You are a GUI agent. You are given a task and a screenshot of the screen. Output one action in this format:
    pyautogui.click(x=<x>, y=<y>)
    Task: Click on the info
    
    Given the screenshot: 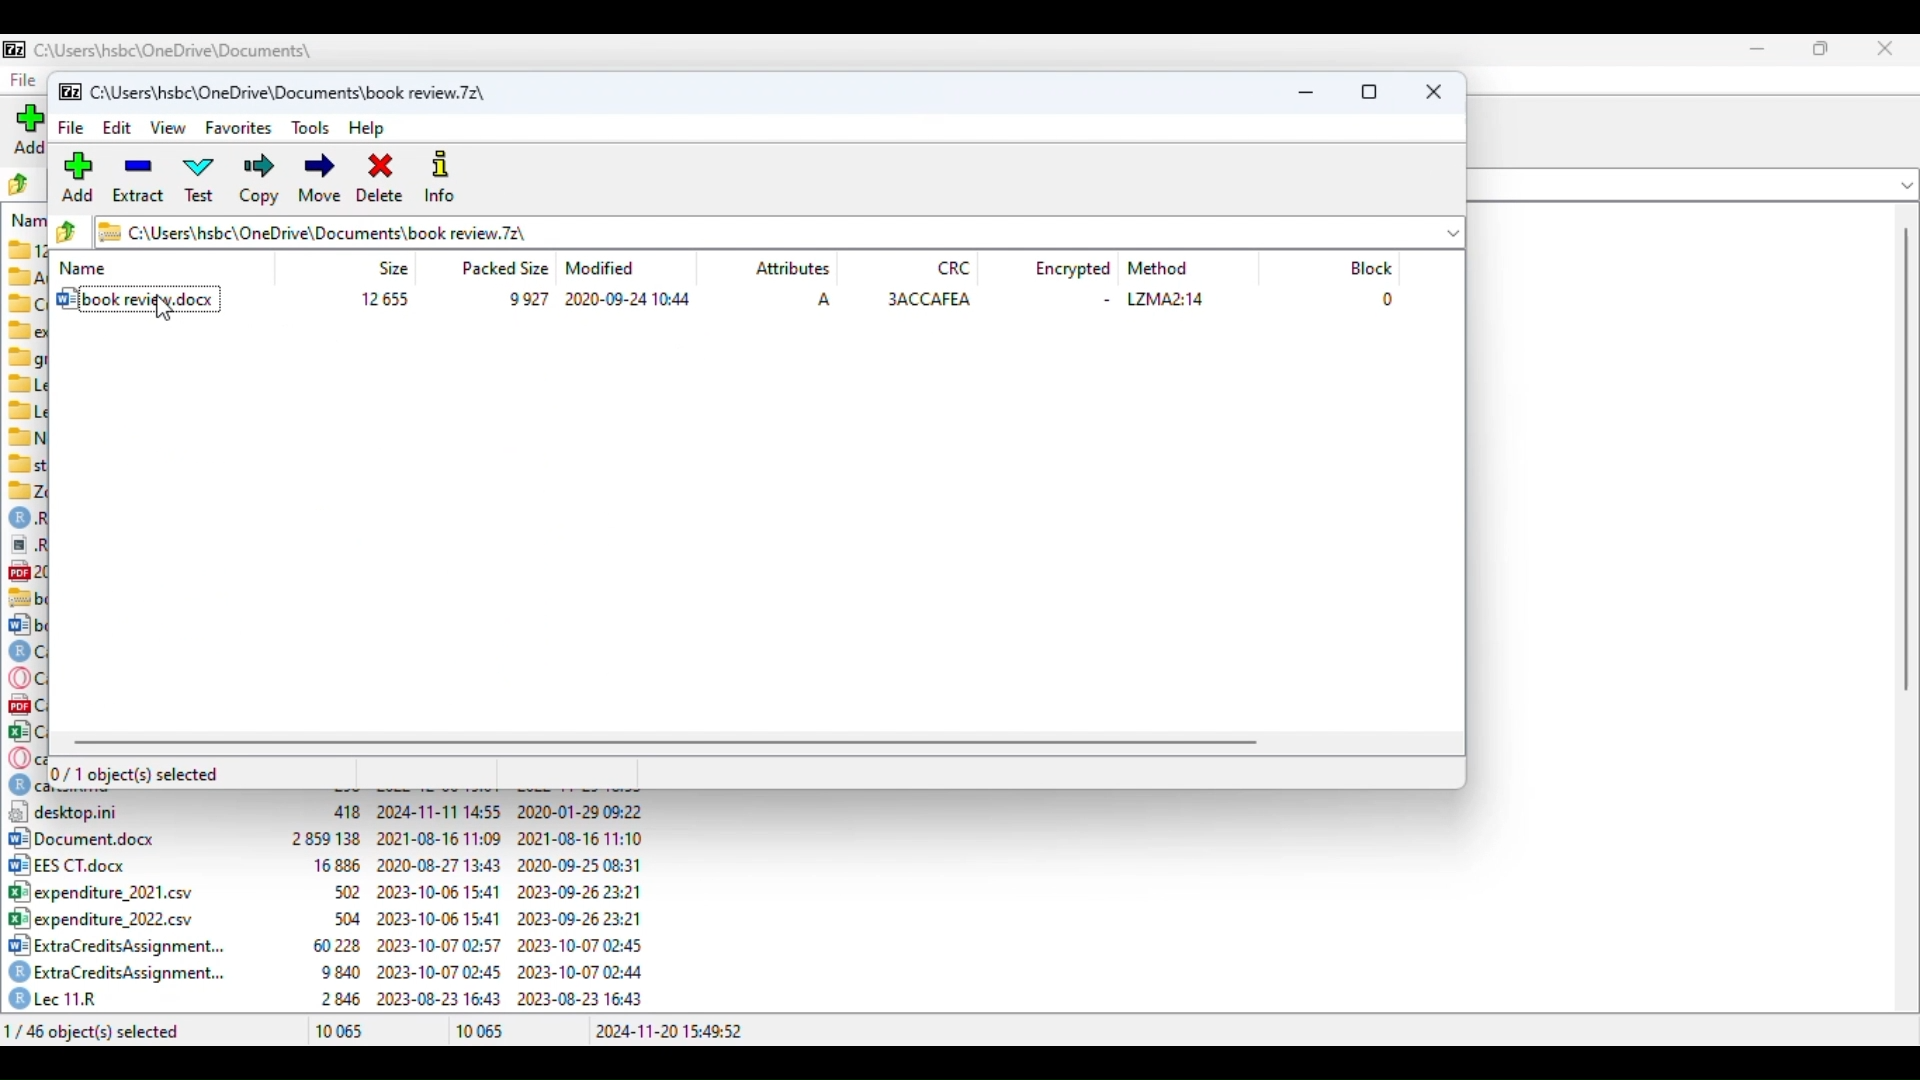 What is the action you would take?
    pyautogui.click(x=440, y=180)
    